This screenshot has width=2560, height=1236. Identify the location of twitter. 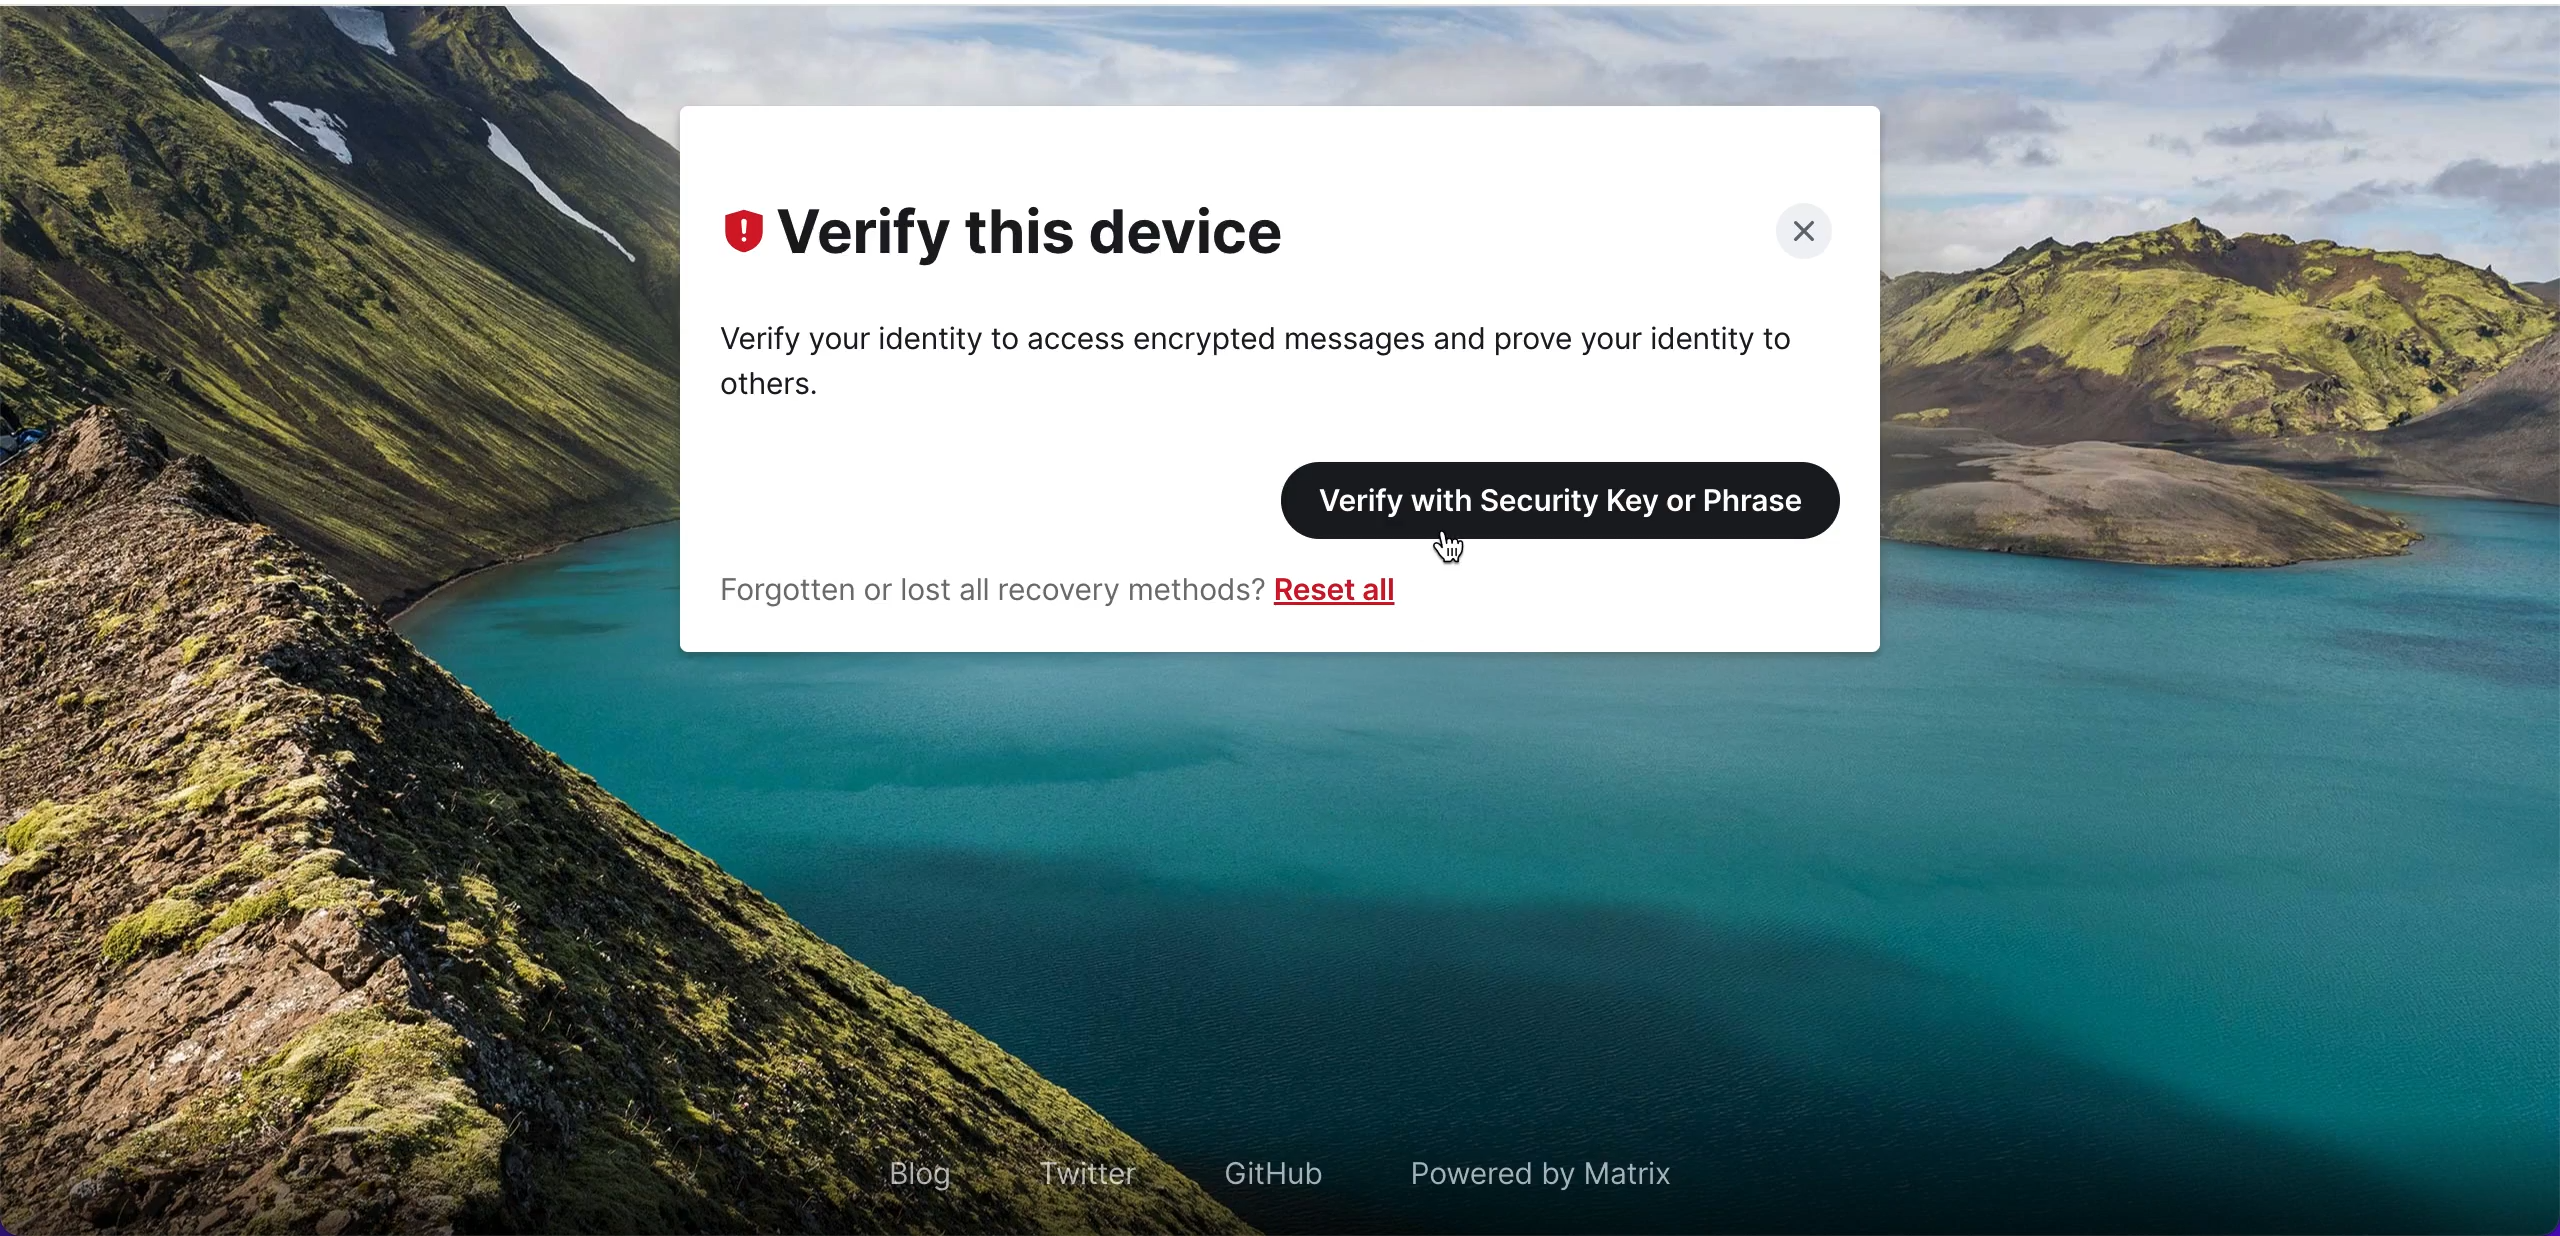
(1074, 1168).